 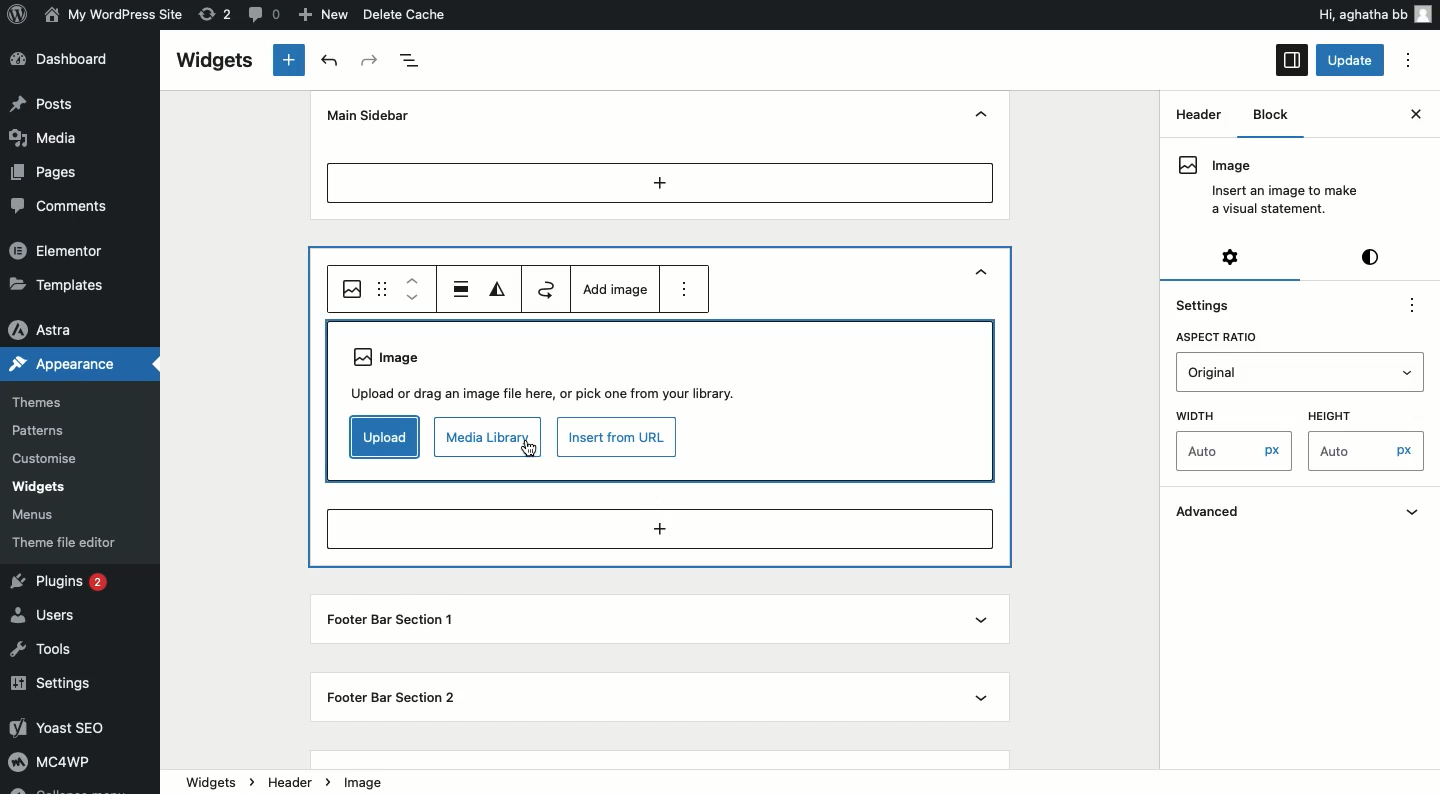 I want to click on Auto, so click(x=1370, y=450).